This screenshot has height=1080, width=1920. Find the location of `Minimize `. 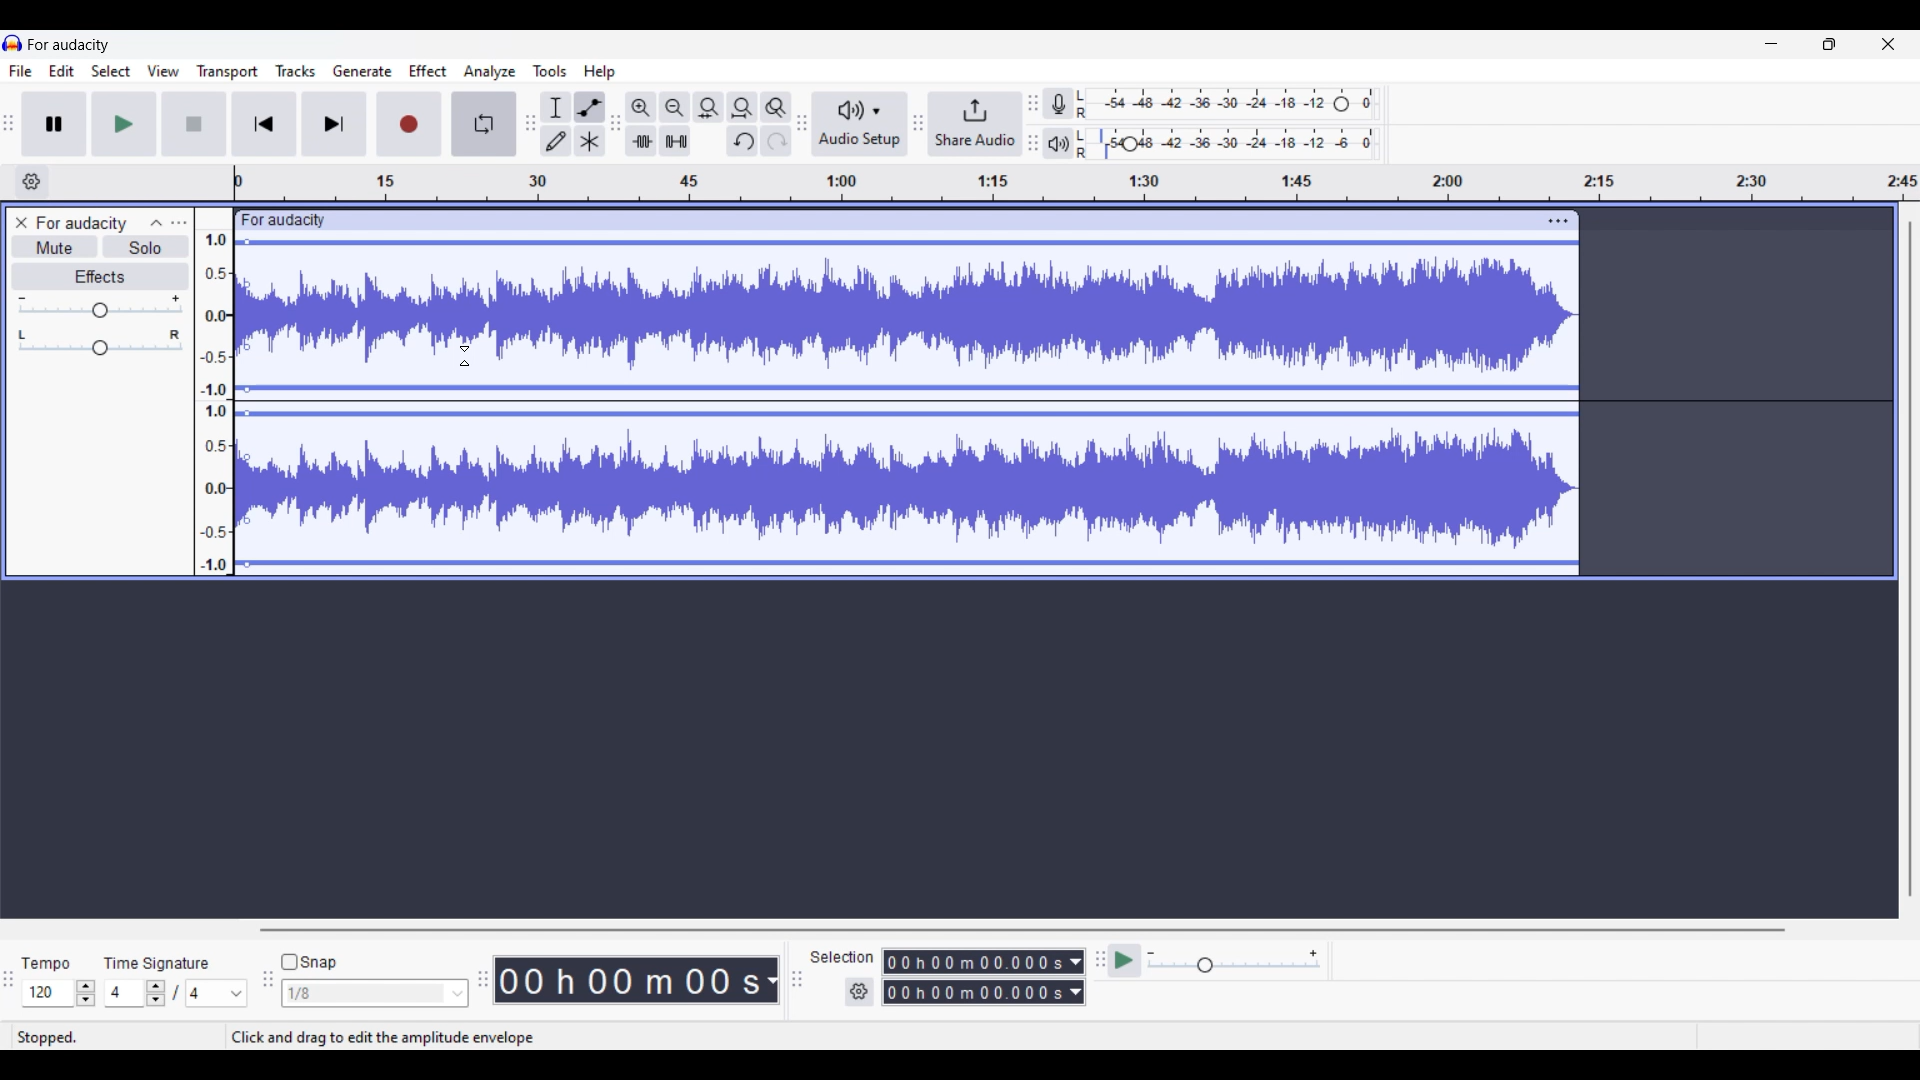

Minimize  is located at coordinates (1771, 44).